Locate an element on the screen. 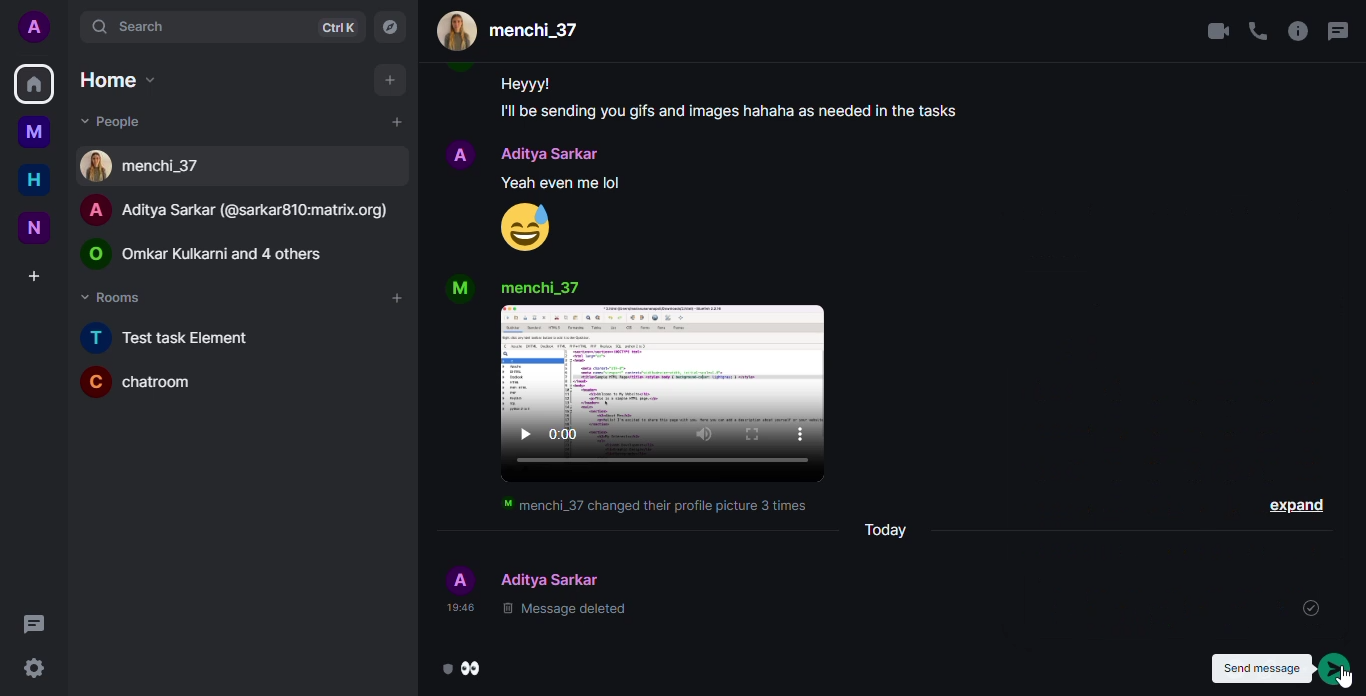 The image size is (1366, 696). add is located at coordinates (395, 298).